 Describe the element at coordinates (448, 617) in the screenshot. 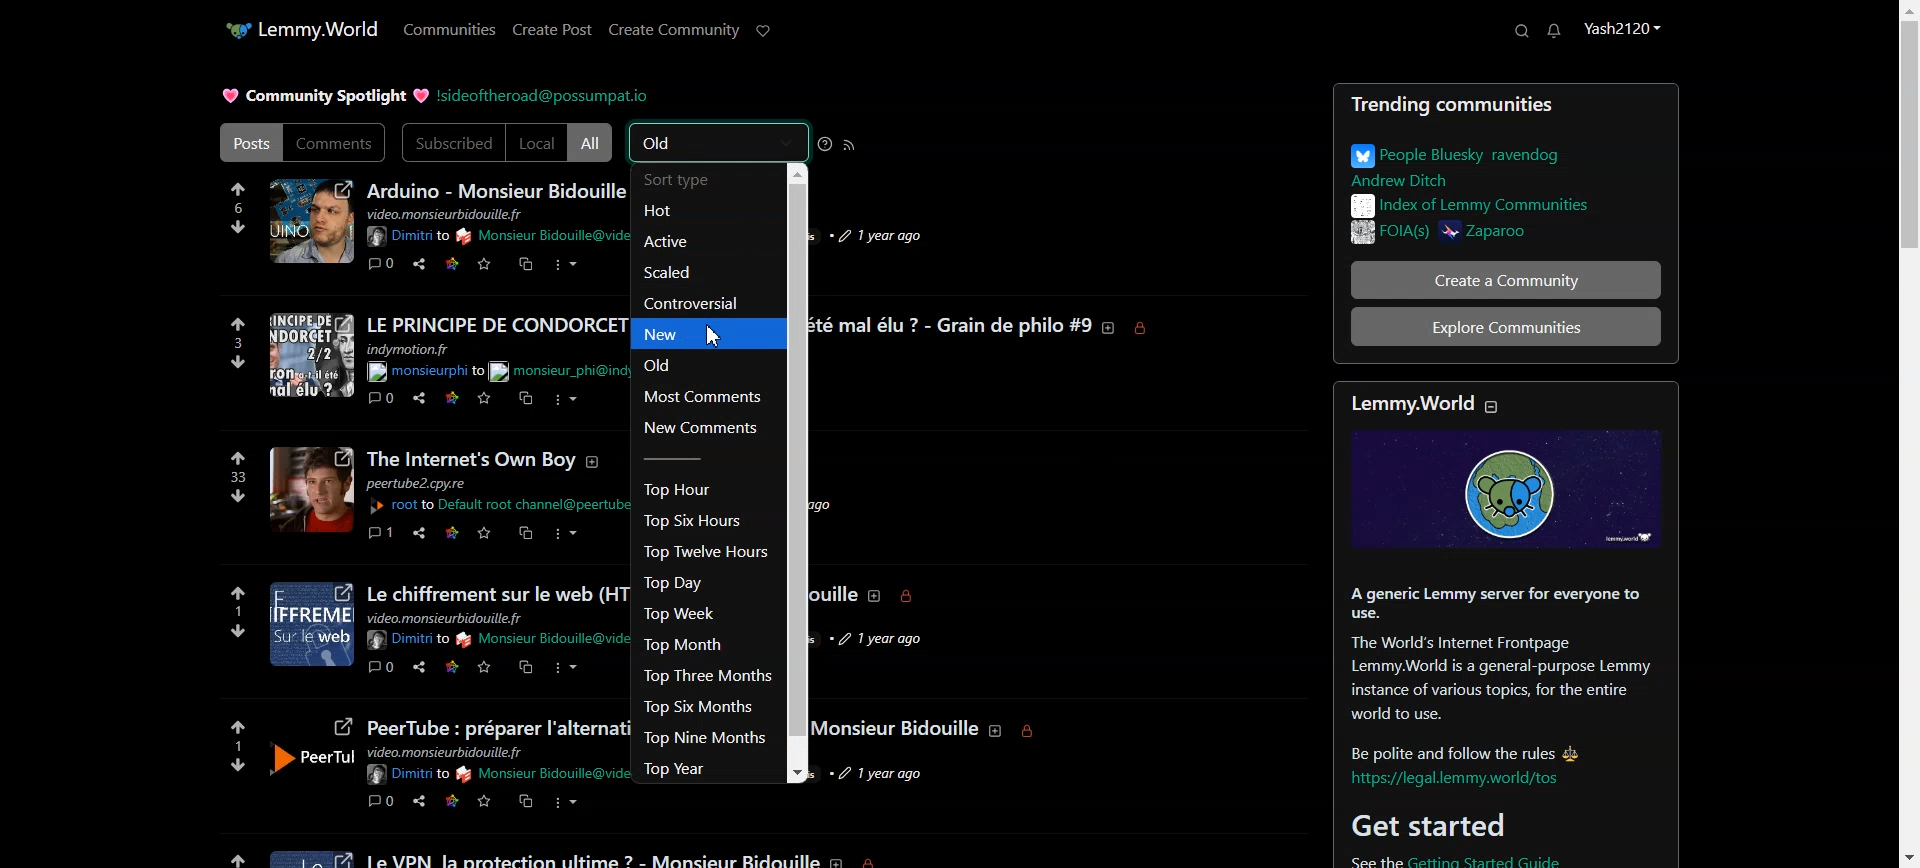

I see `` at that location.